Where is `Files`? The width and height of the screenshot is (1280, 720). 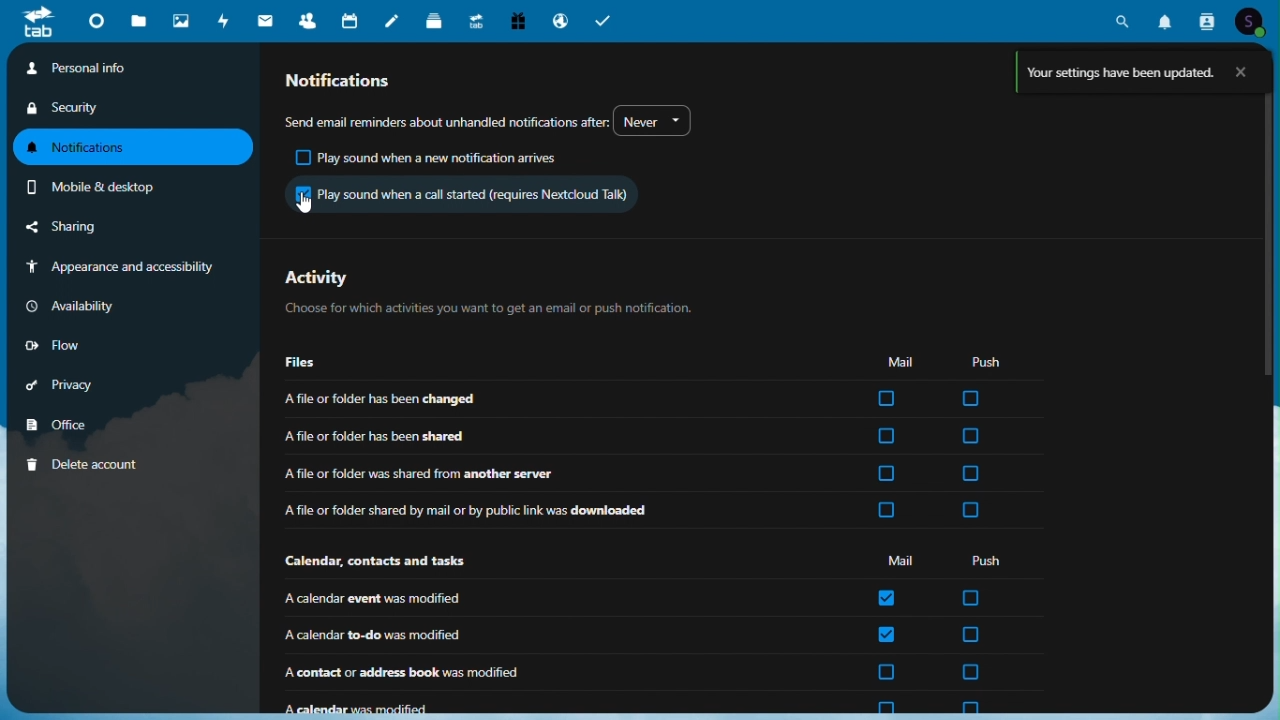 Files is located at coordinates (140, 22).